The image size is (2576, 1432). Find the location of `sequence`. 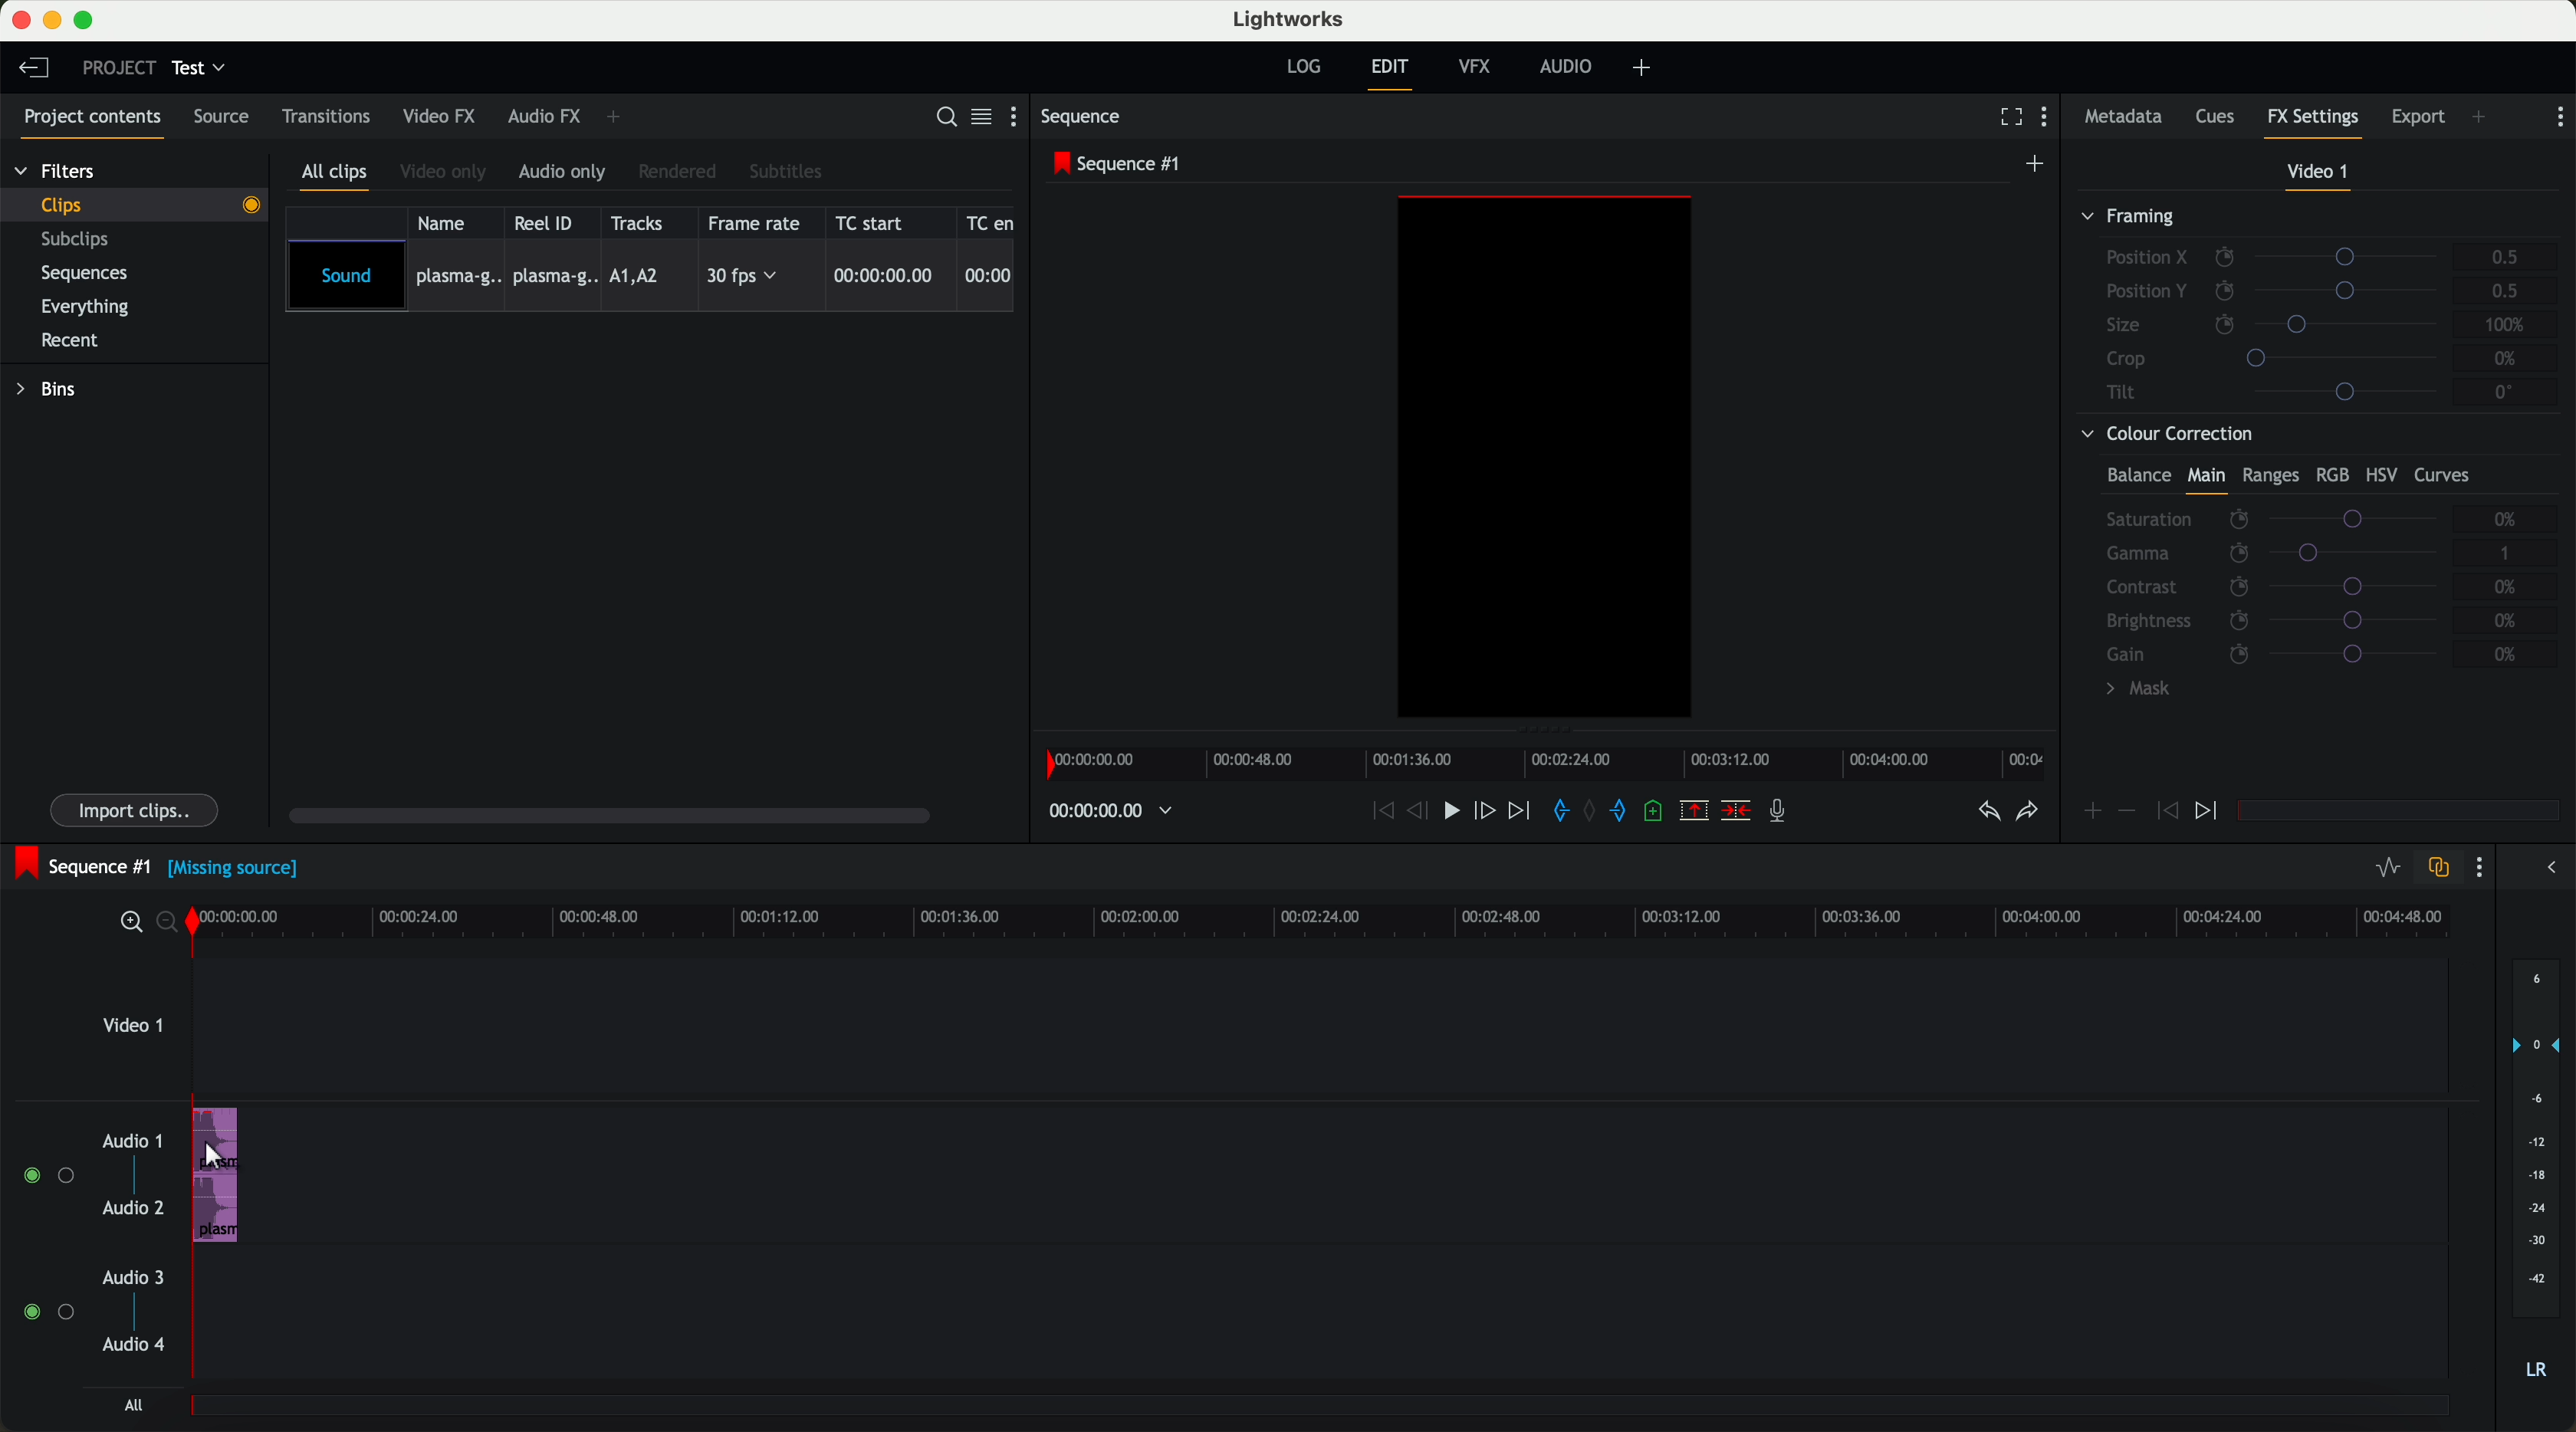

sequence is located at coordinates (1087, 119).